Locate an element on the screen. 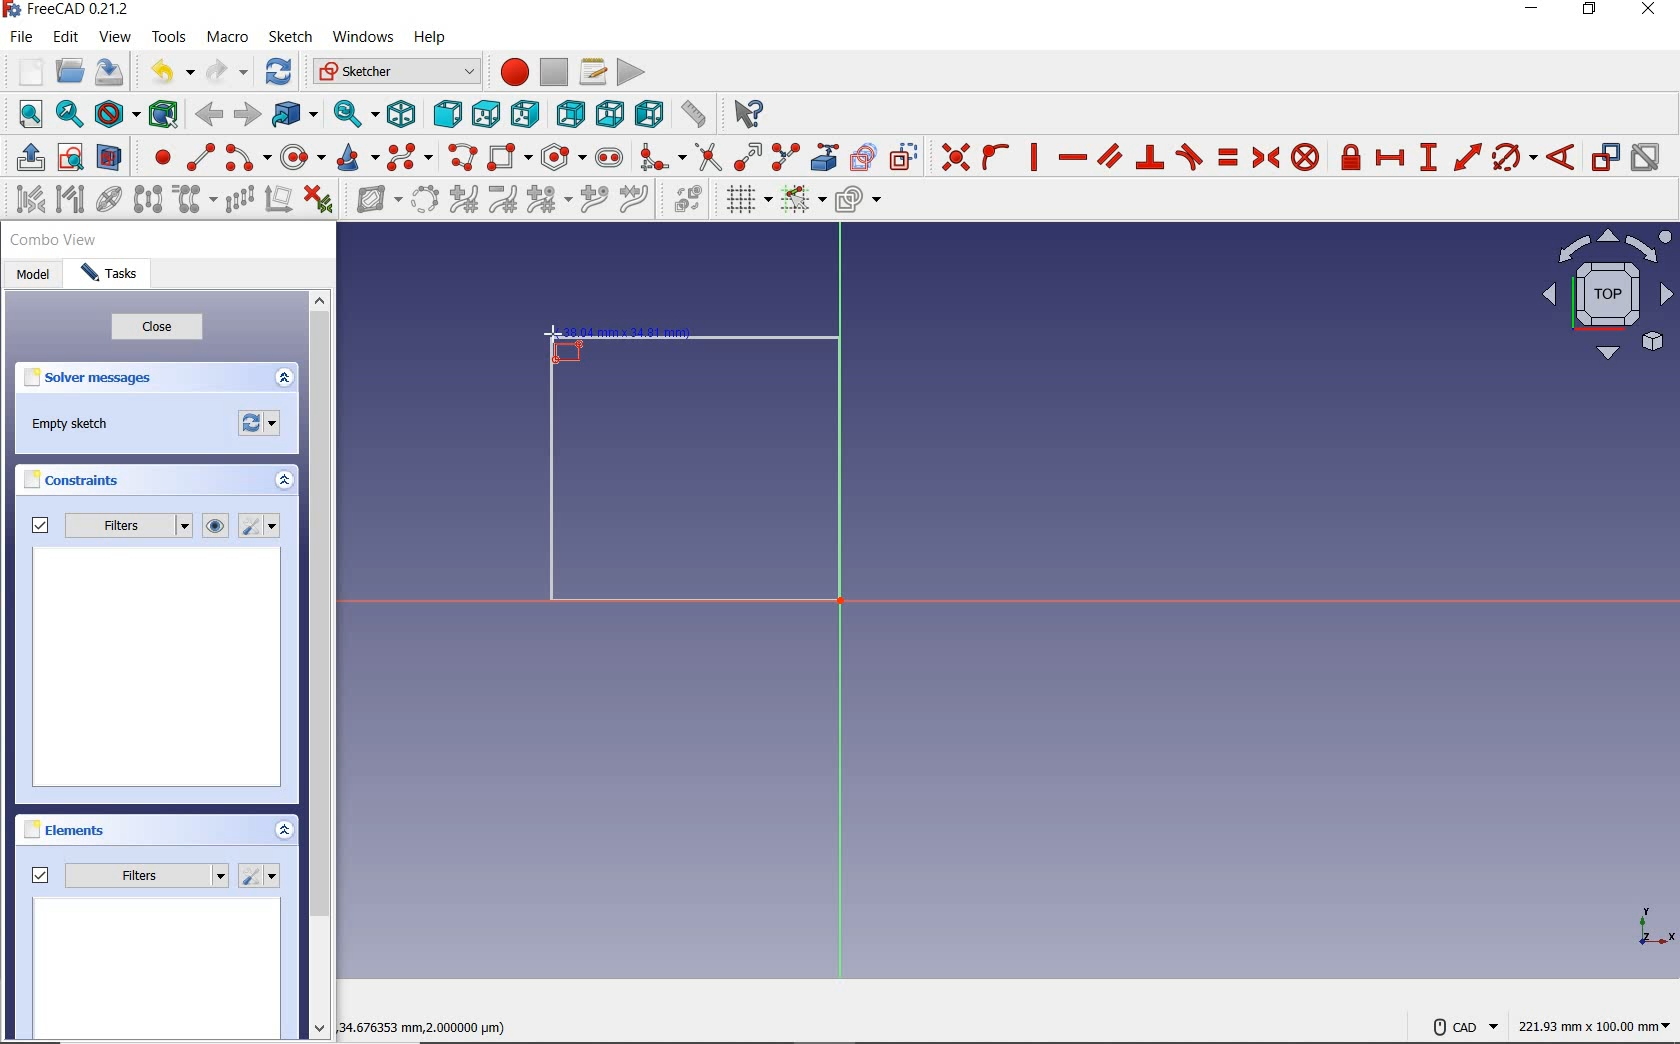 Image resolution: width=1680 pixels, height=1044 pixels. filters is located at coordinates (130, 872).